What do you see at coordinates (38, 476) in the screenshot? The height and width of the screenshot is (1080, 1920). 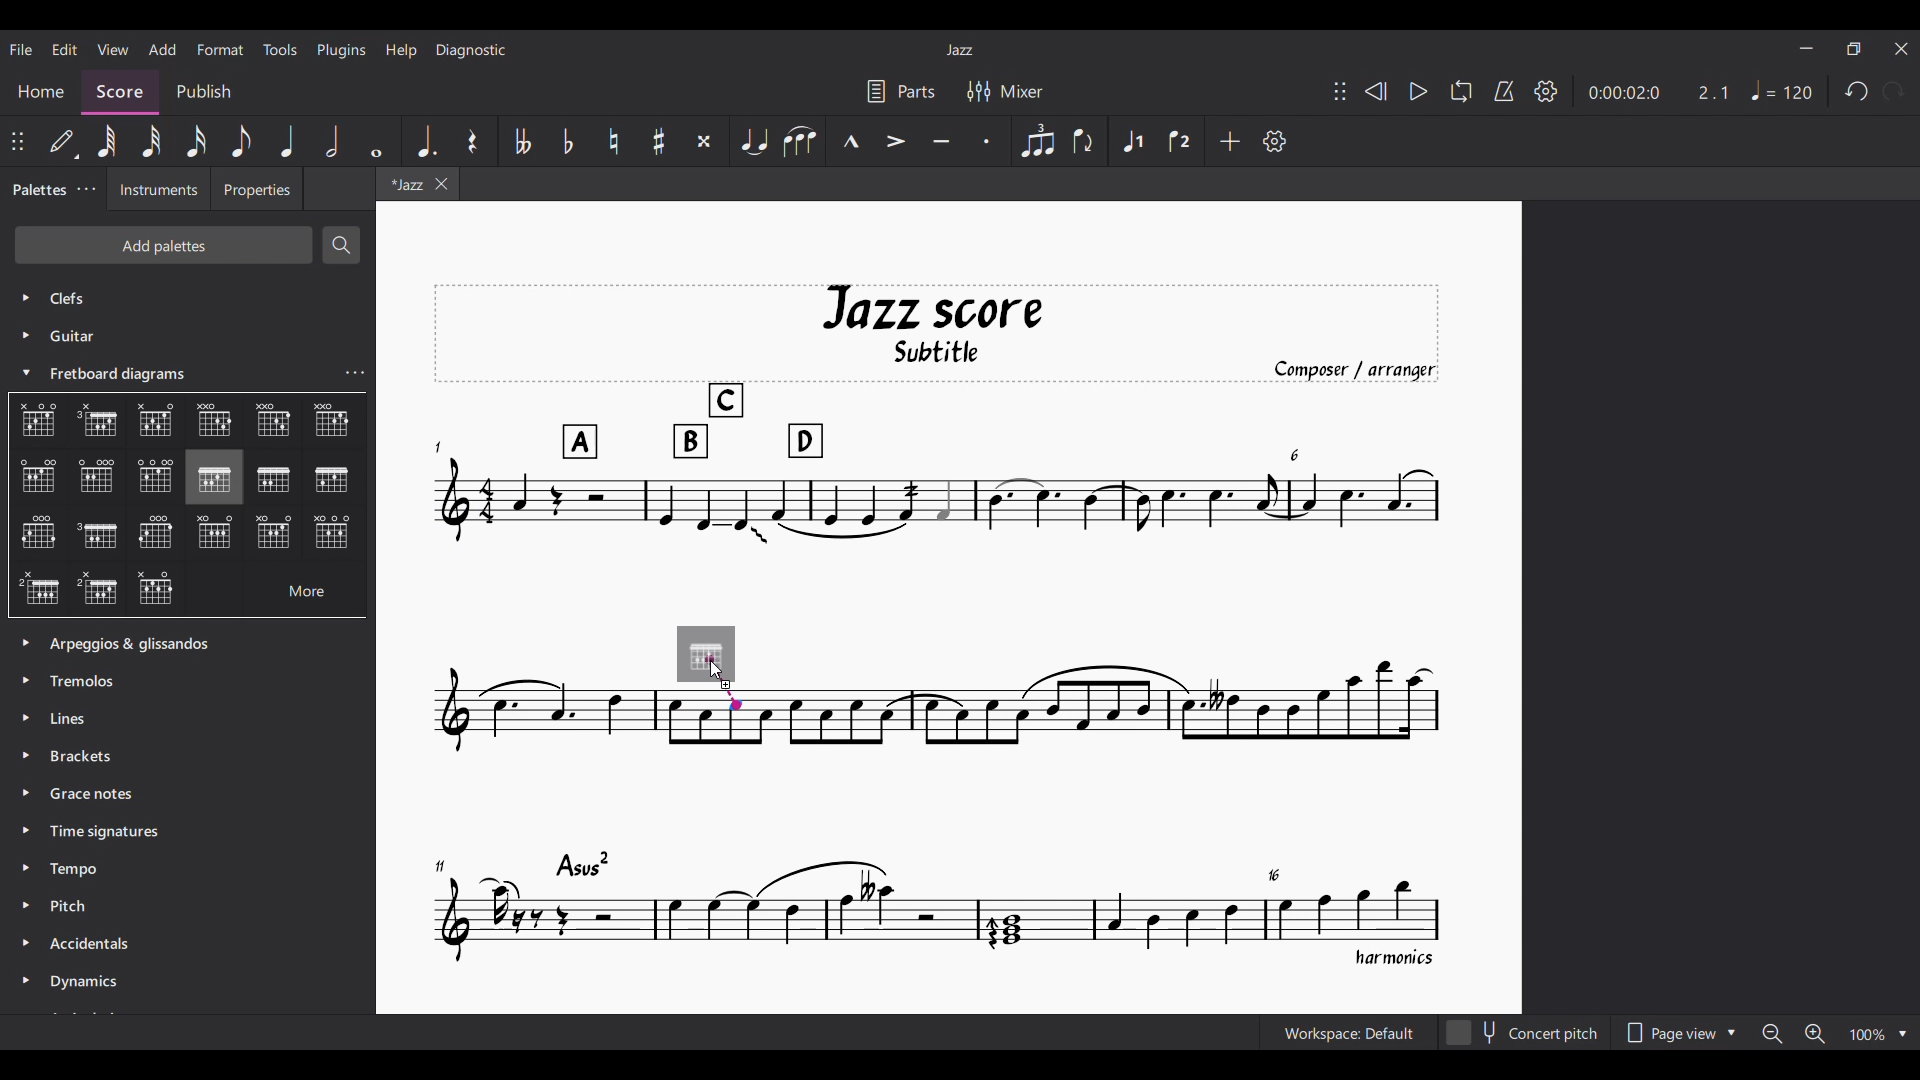 I see `Chart 6` at bounding box center [38, 476].